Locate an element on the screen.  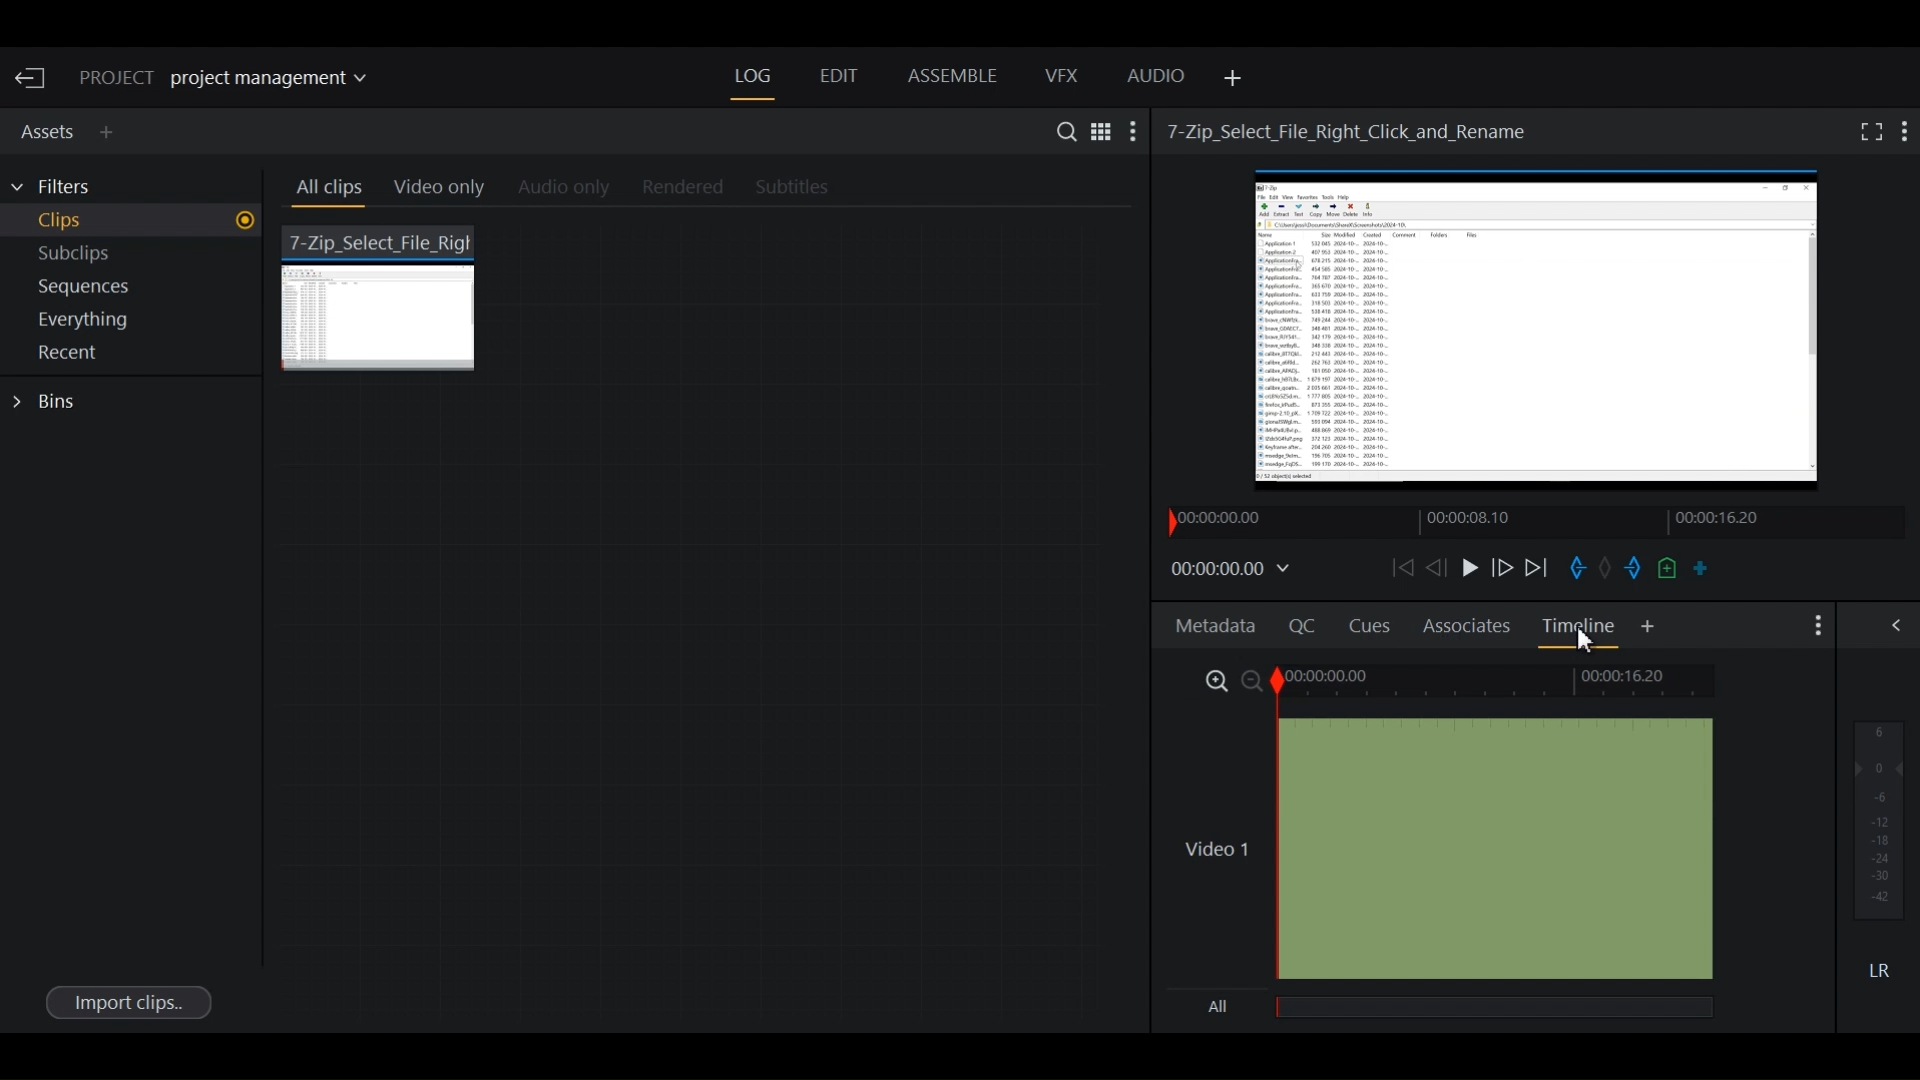
Filters is located at coordinates (62, 187).